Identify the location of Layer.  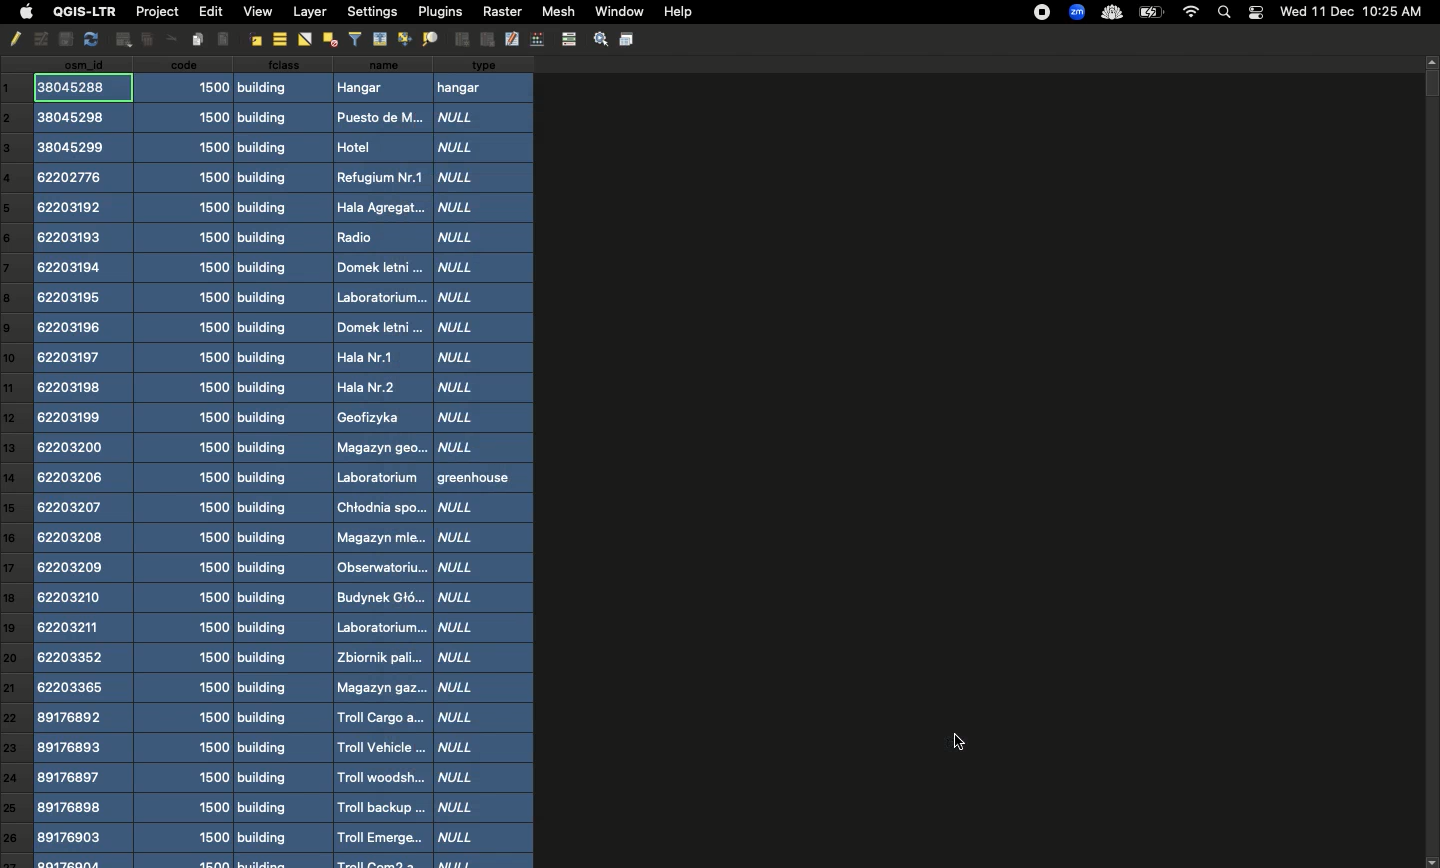
(310, 12).